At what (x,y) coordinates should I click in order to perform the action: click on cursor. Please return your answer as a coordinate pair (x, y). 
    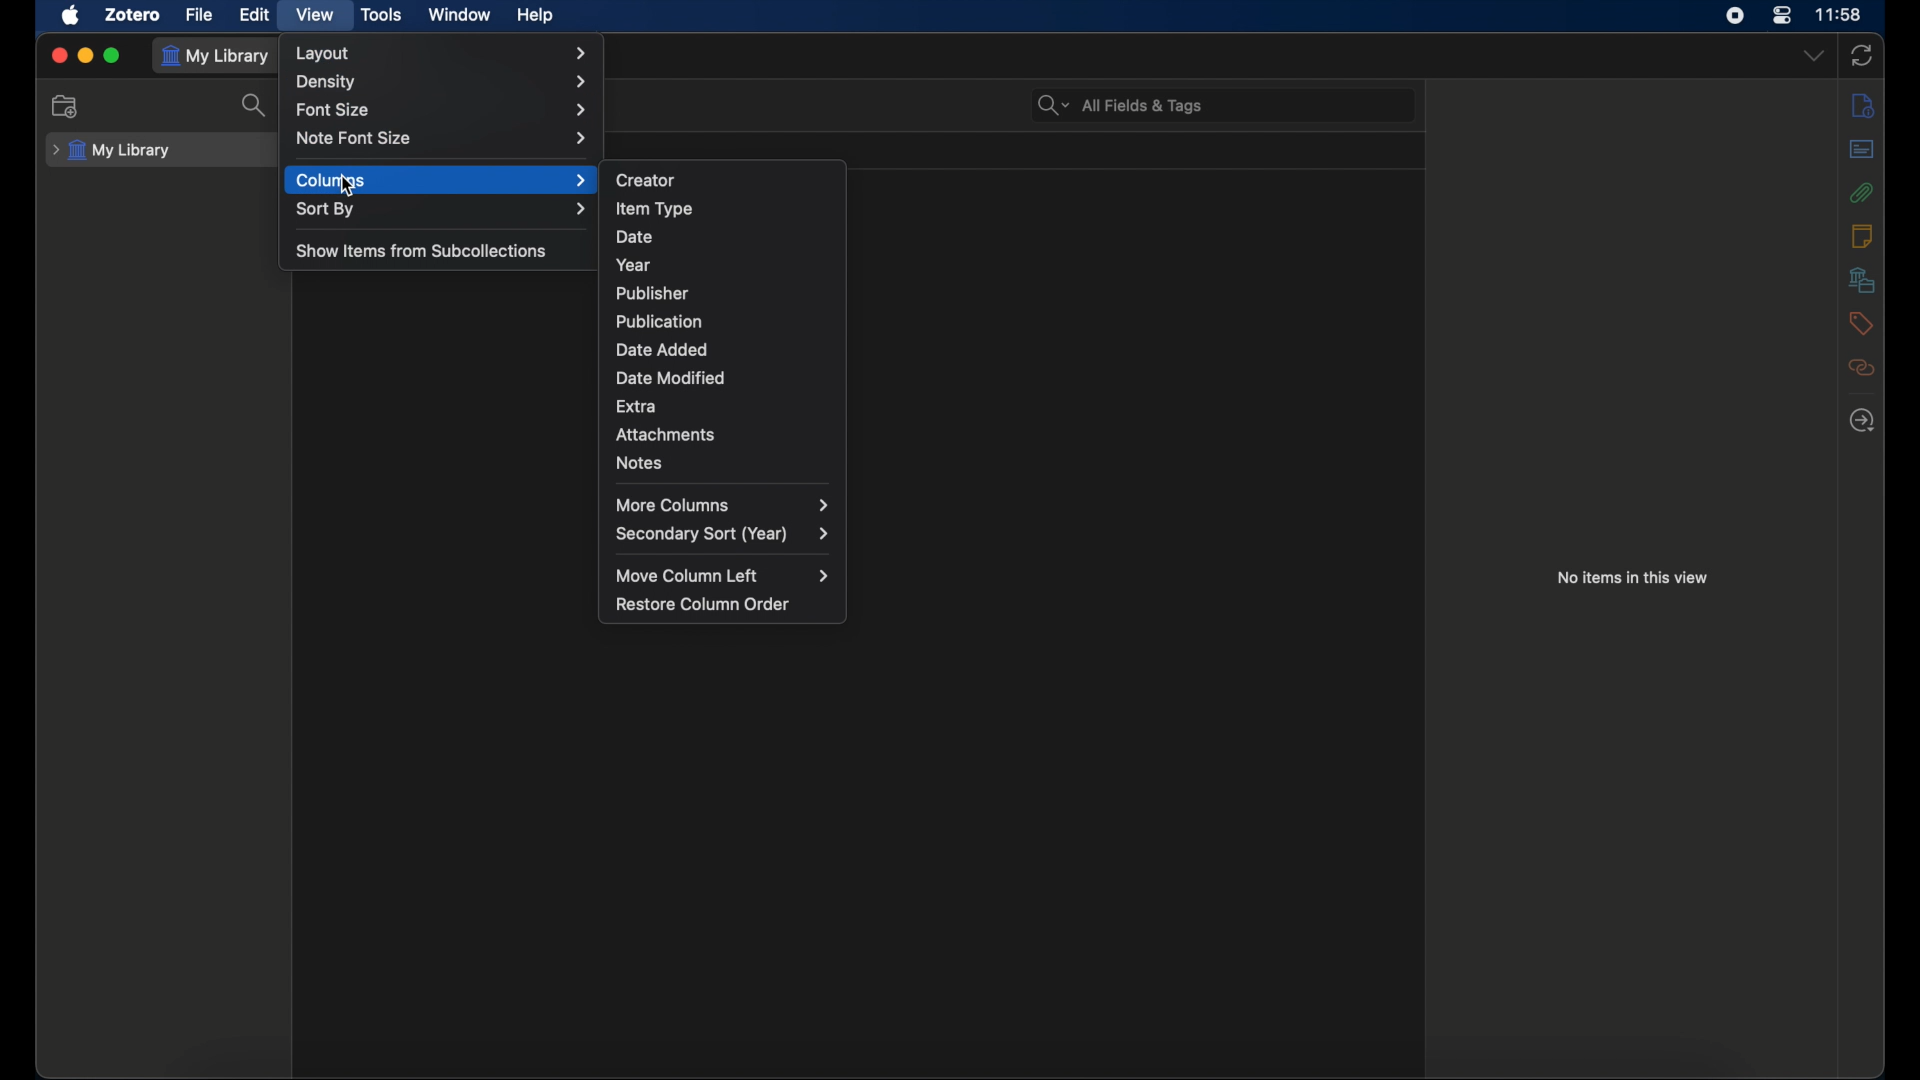
    Looking at the image, I should click on (348, 188).